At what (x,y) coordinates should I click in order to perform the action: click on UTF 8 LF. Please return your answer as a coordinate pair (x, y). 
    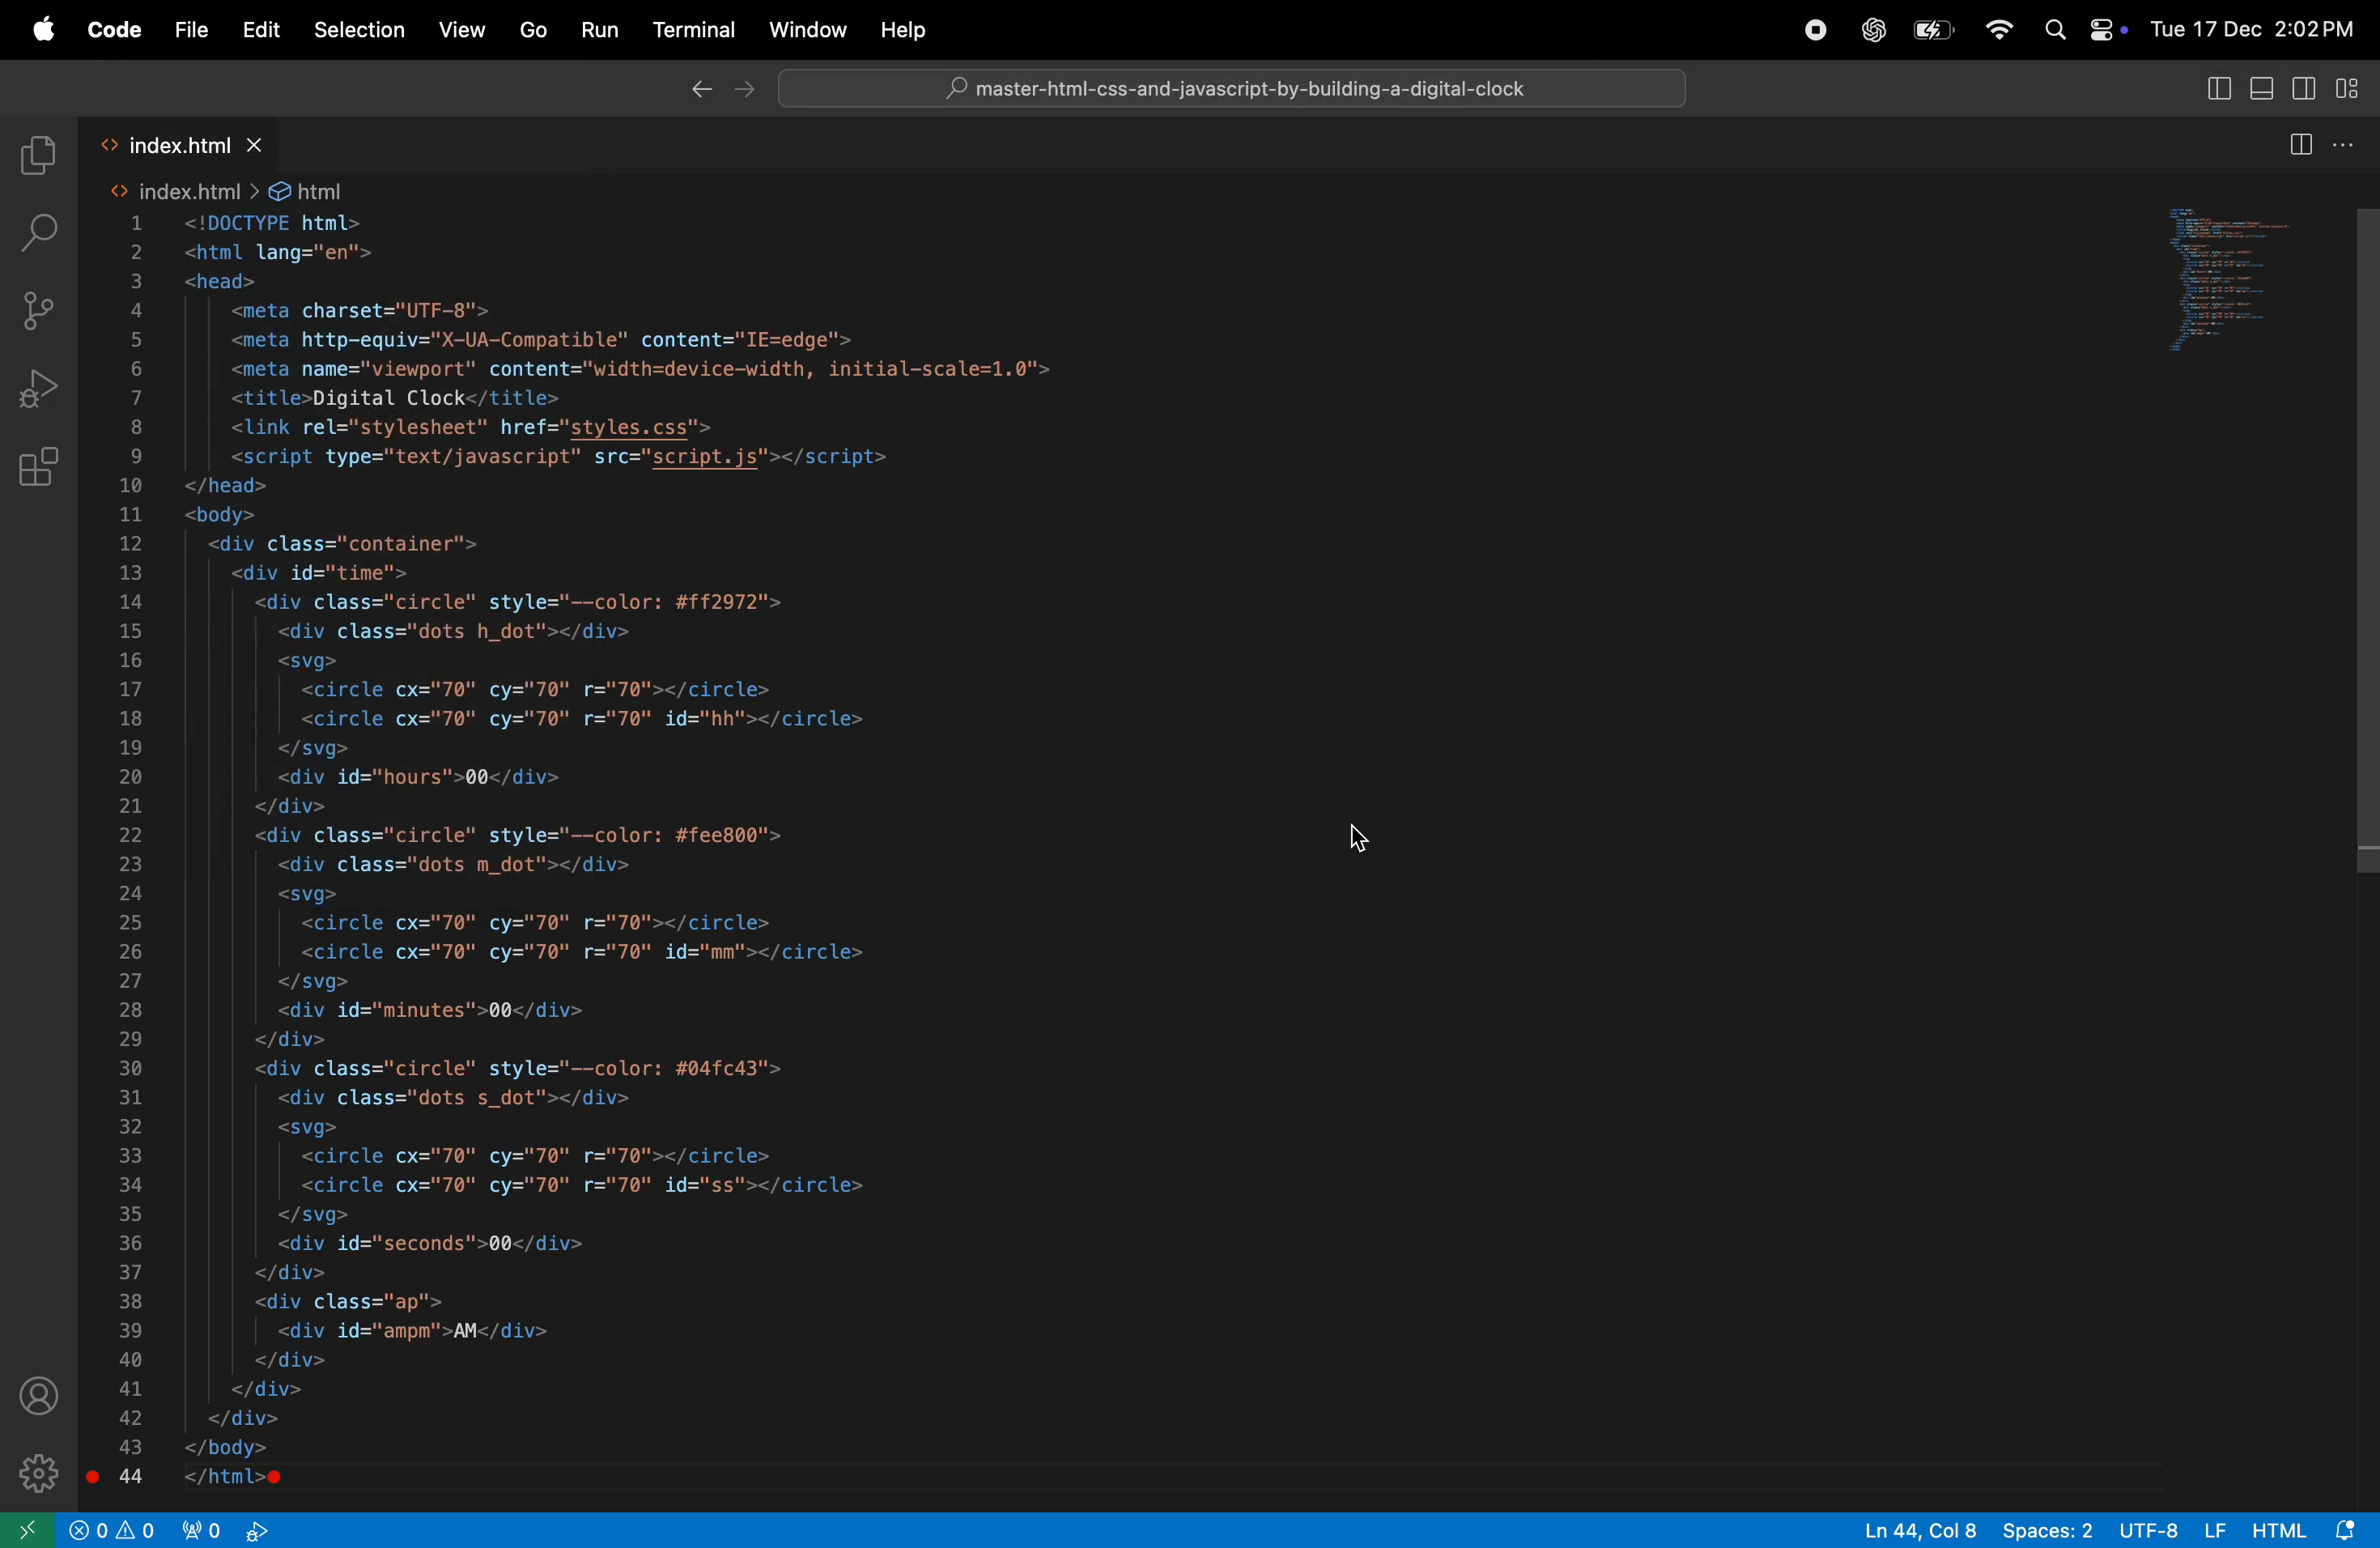
    Looking at the image, I should click on (2175, 1529).